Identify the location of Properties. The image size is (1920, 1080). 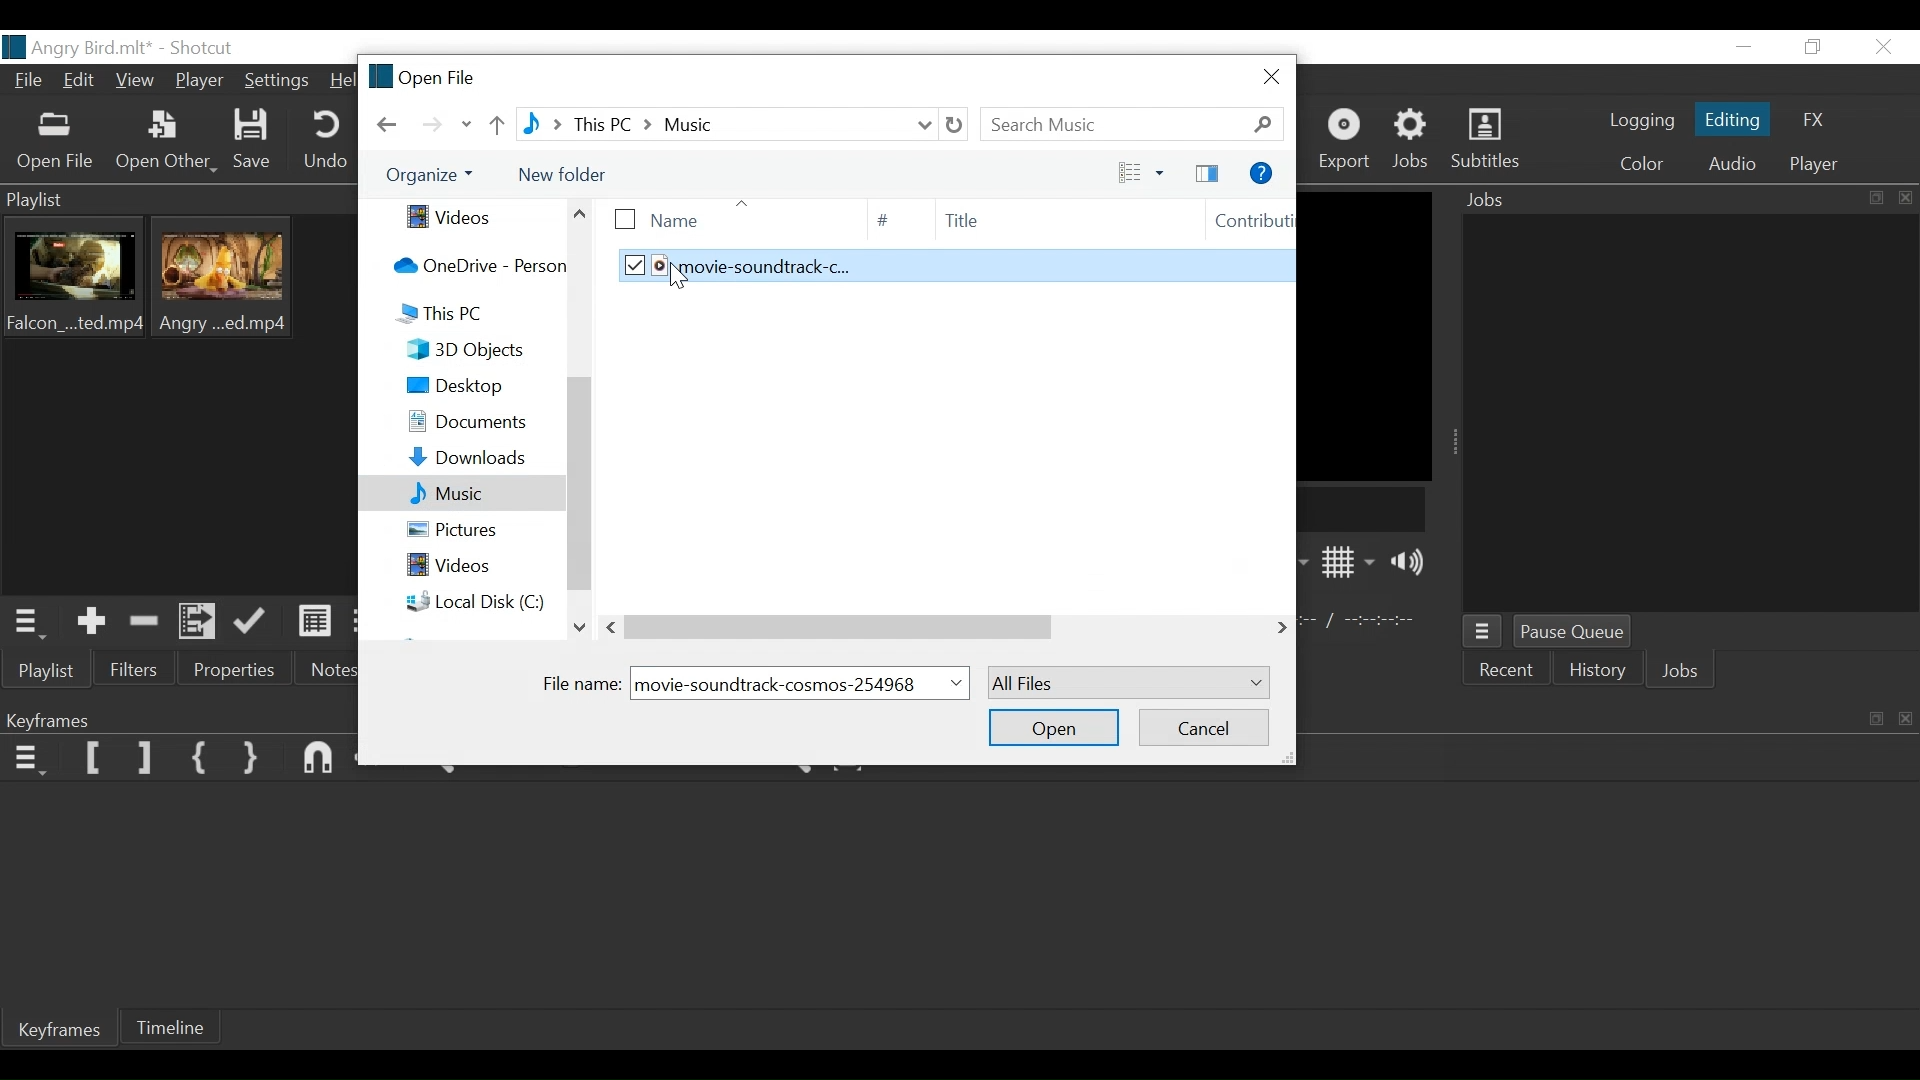
(227, 670).